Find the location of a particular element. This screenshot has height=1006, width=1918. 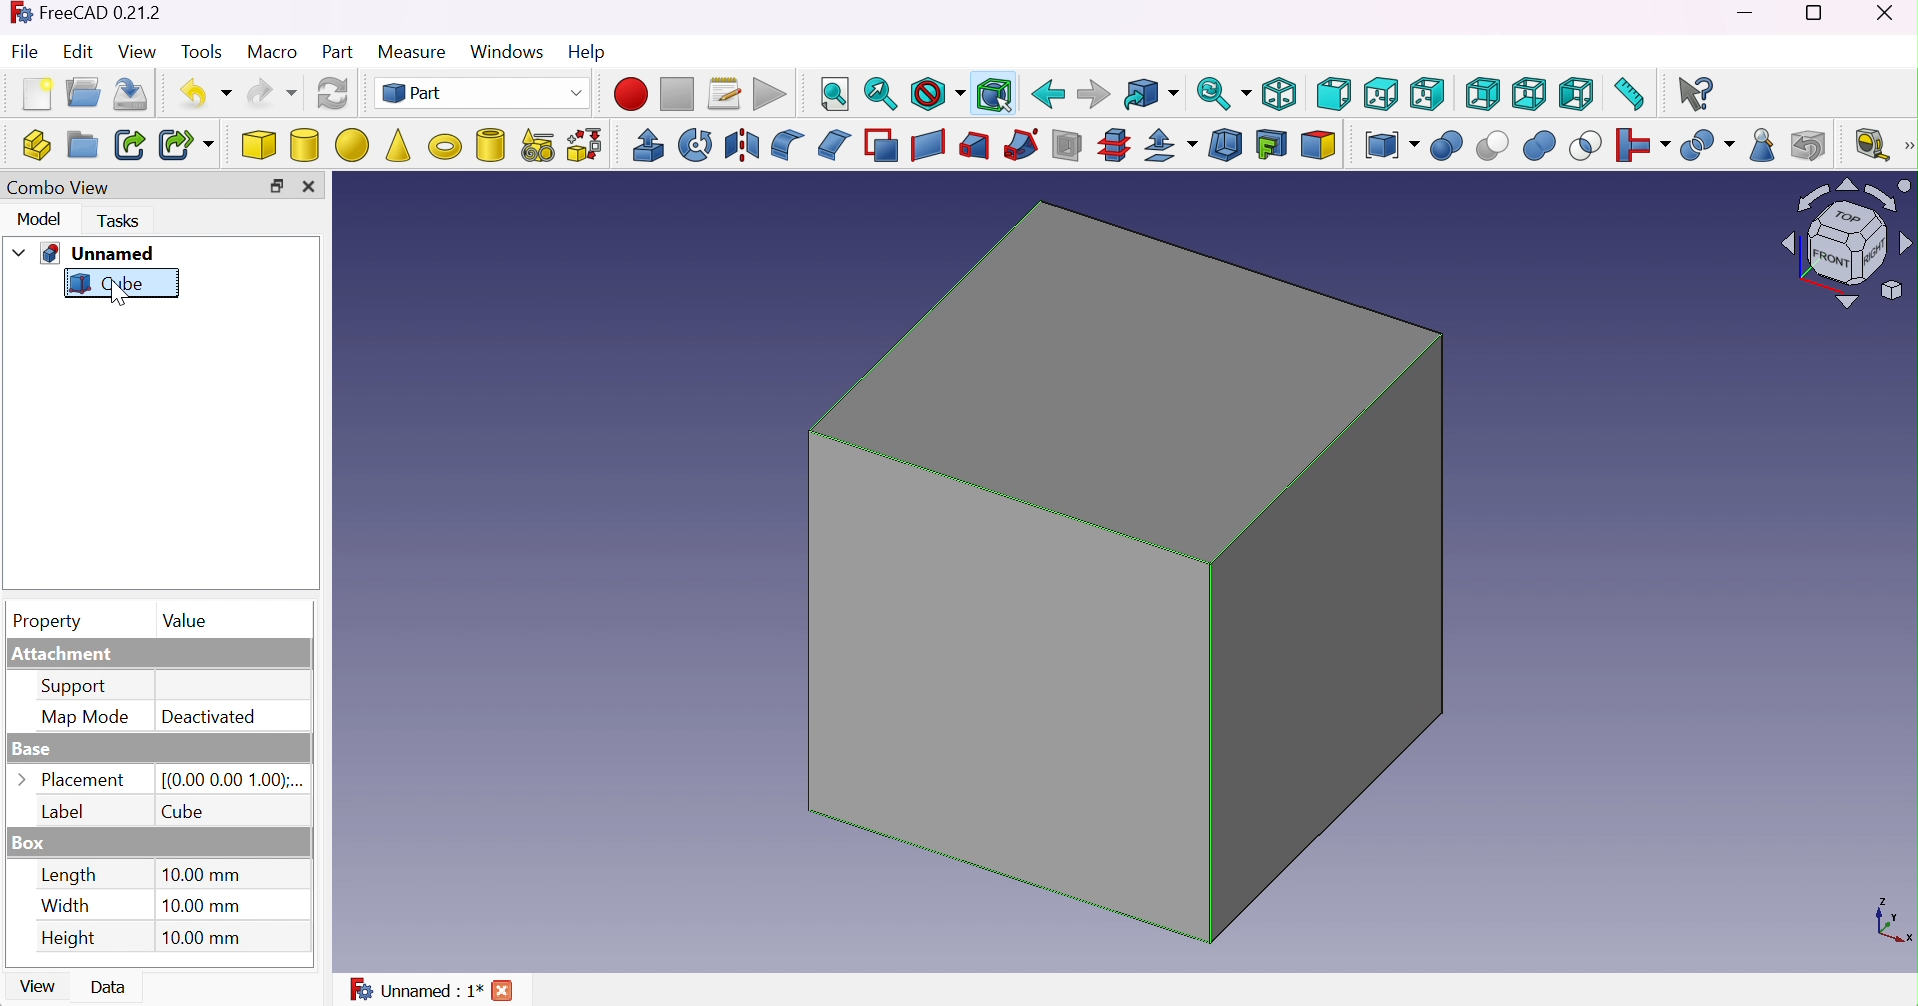

Extrude is located at coordinates (647, 147).